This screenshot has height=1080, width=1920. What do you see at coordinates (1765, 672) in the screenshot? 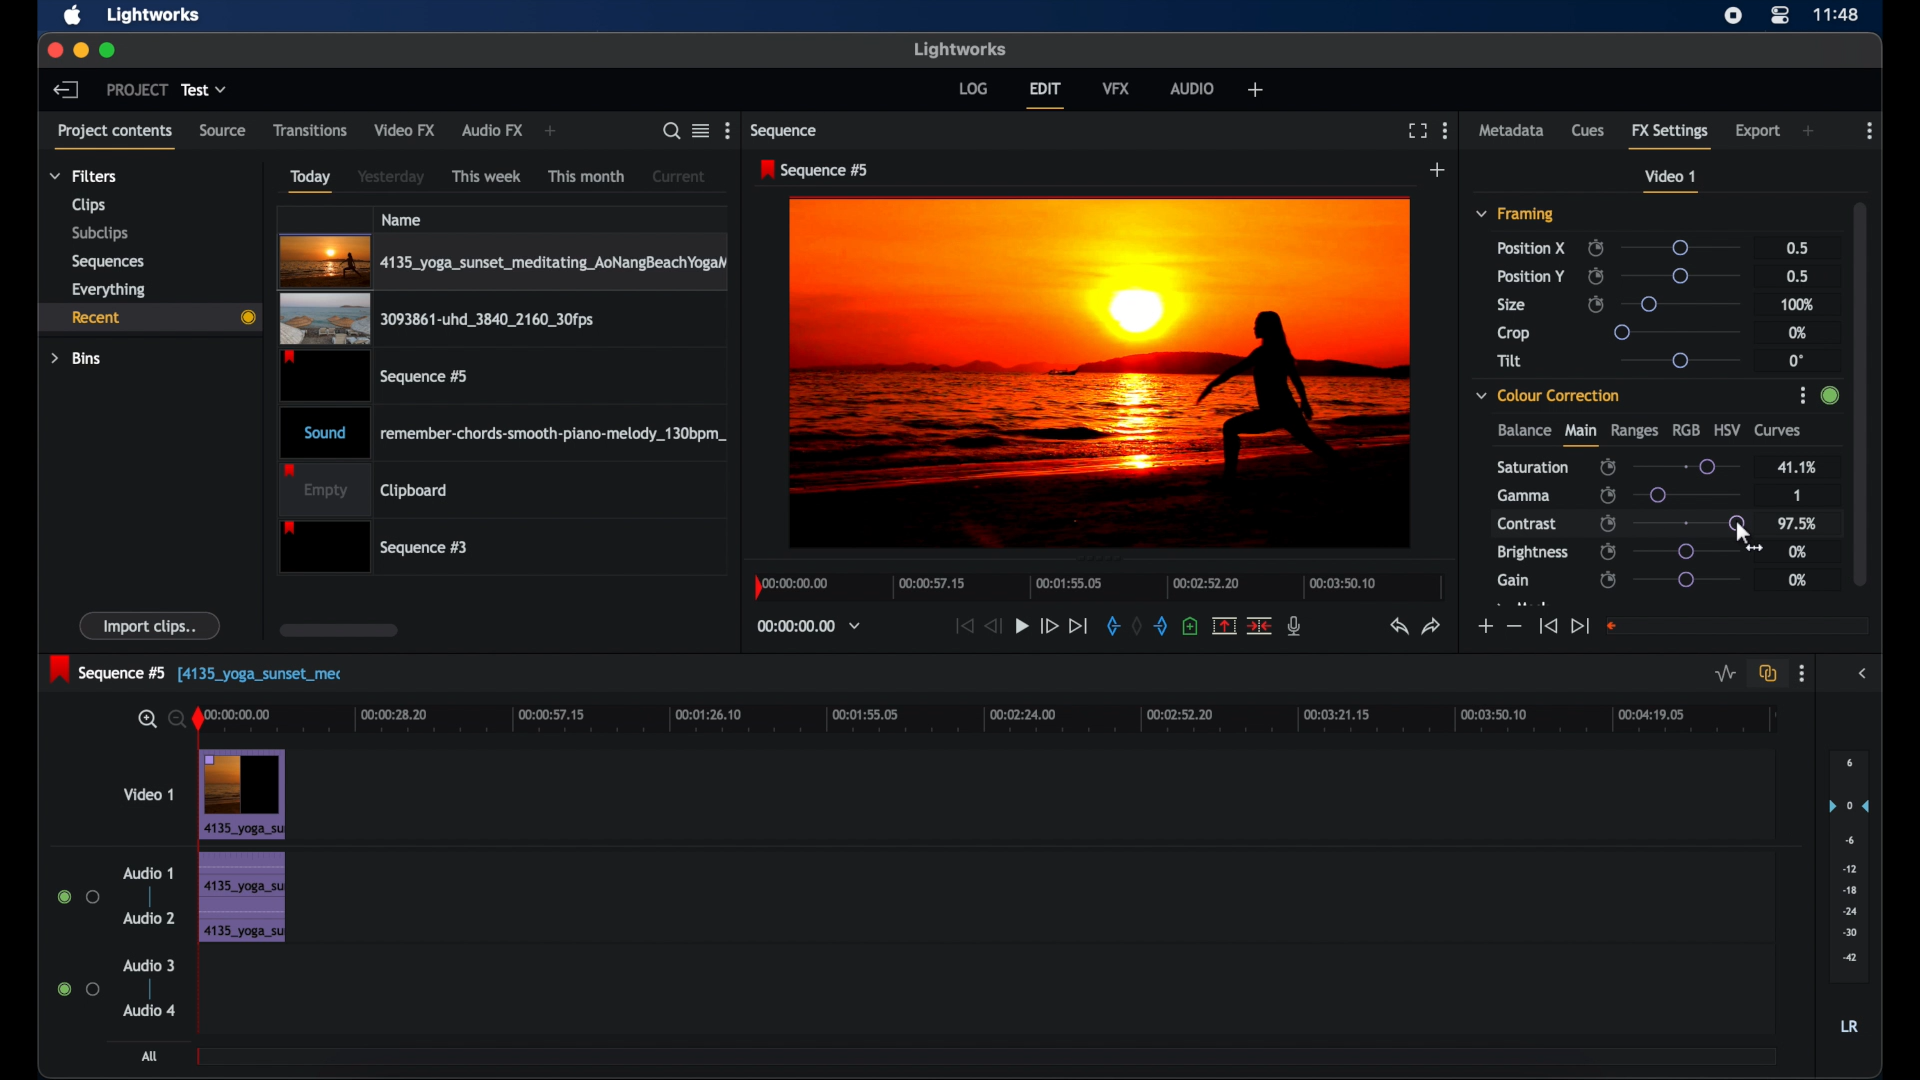
I see `toggle auto track sync` at bounding box center [1765, 672].